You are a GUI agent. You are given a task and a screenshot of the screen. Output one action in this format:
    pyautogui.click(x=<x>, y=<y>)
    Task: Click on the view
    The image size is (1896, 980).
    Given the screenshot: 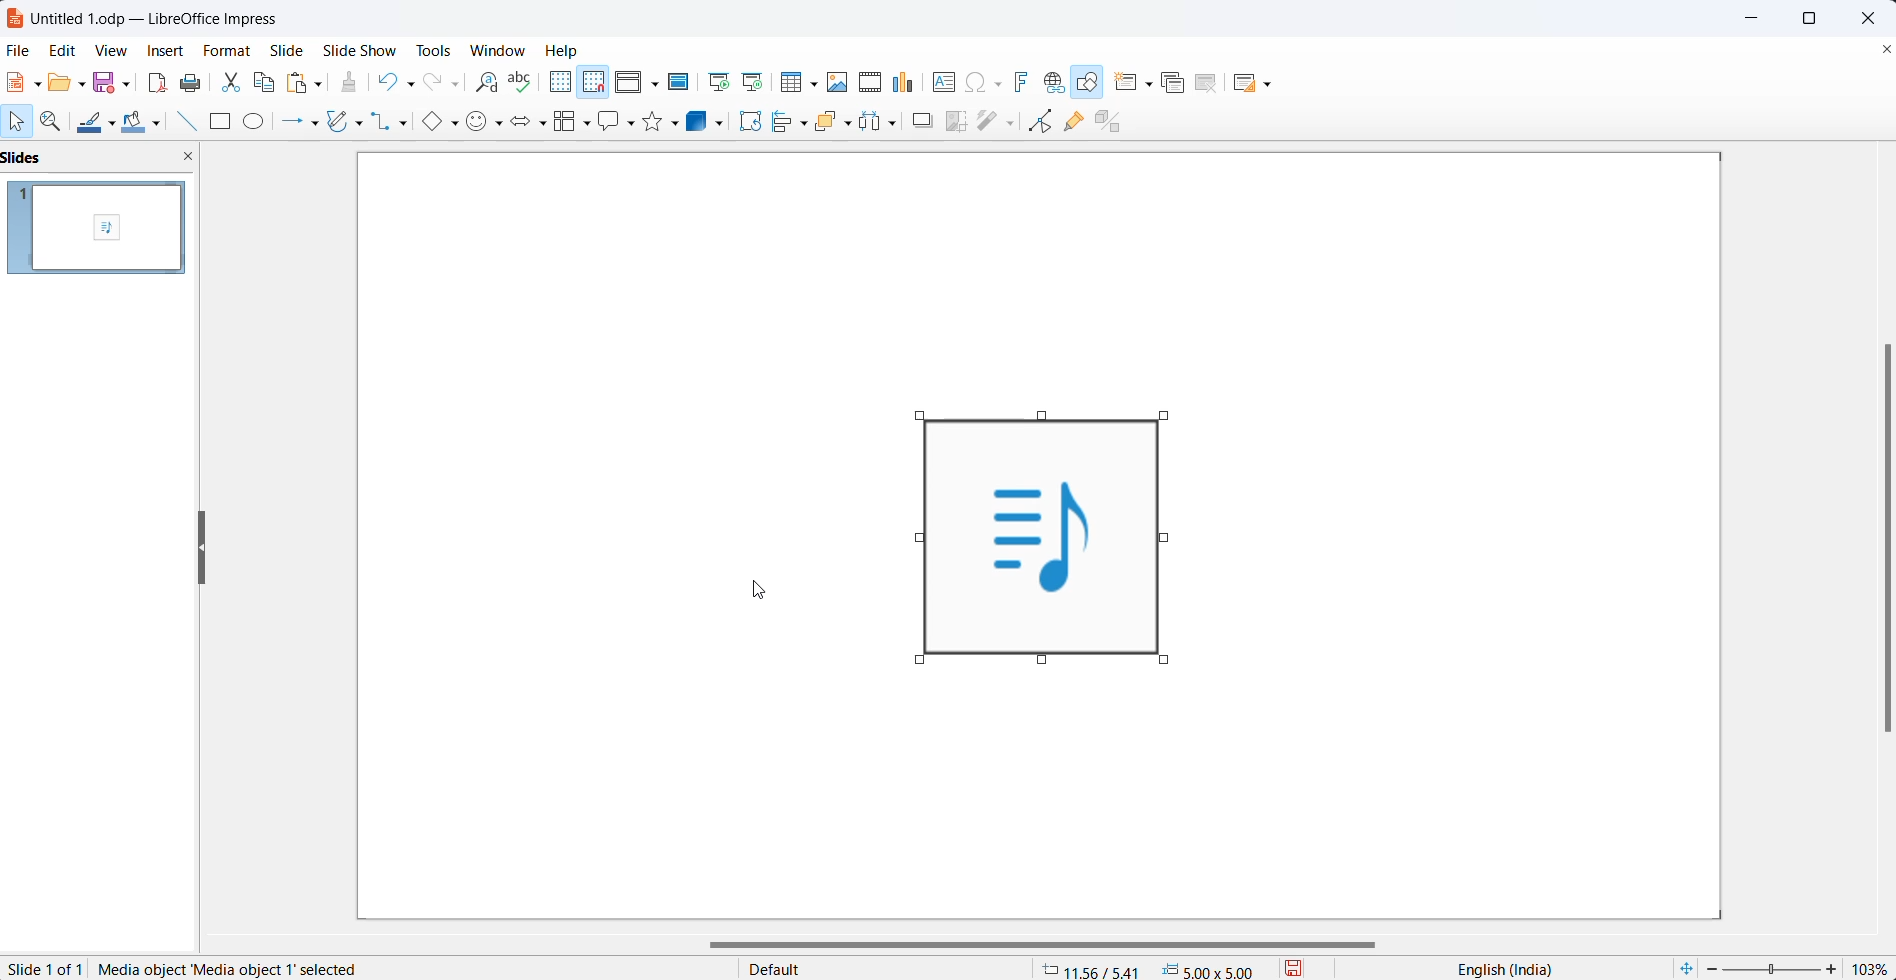 What is the action you would take?
    pyautogui.click(x=112, y=51)
    